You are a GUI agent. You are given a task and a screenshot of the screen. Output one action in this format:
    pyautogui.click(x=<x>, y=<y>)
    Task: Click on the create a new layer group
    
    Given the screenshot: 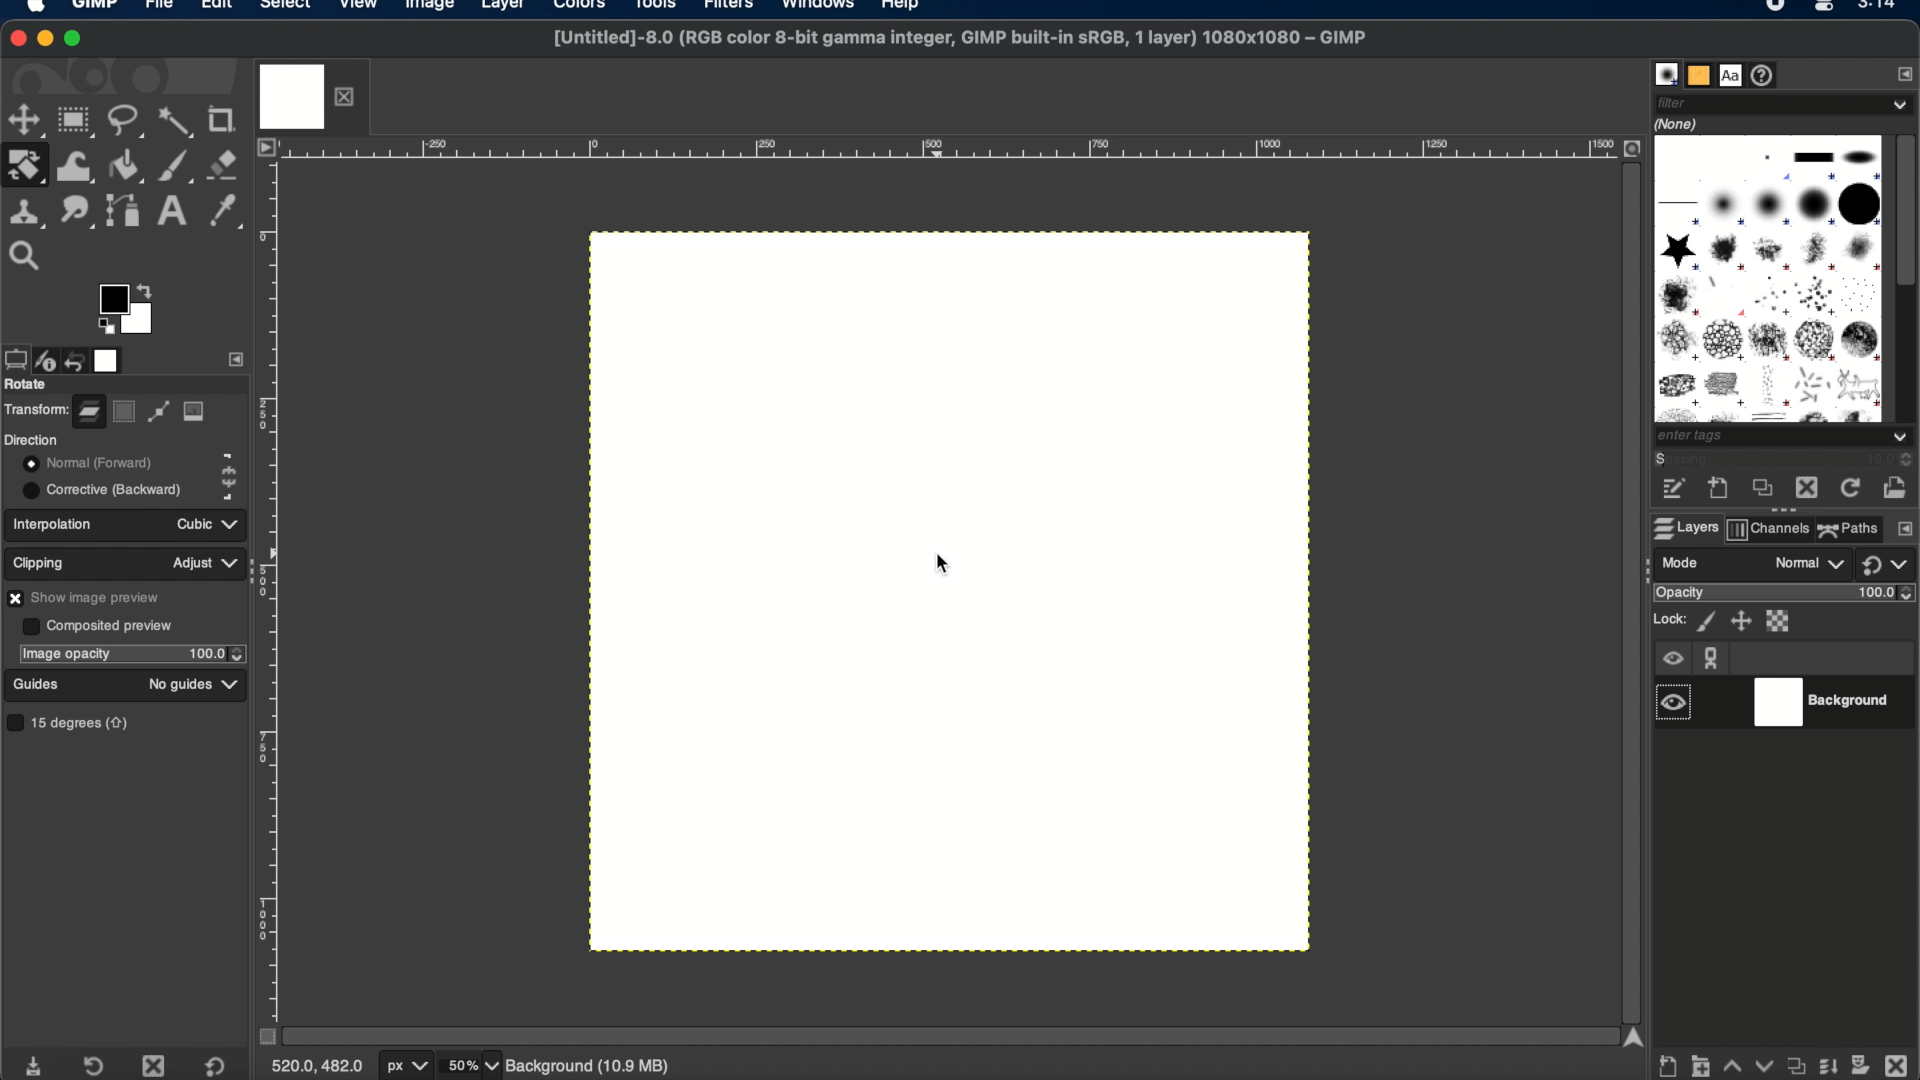 What is the action you would take?
    pyautogui.click(x=1701, y=1064)
    